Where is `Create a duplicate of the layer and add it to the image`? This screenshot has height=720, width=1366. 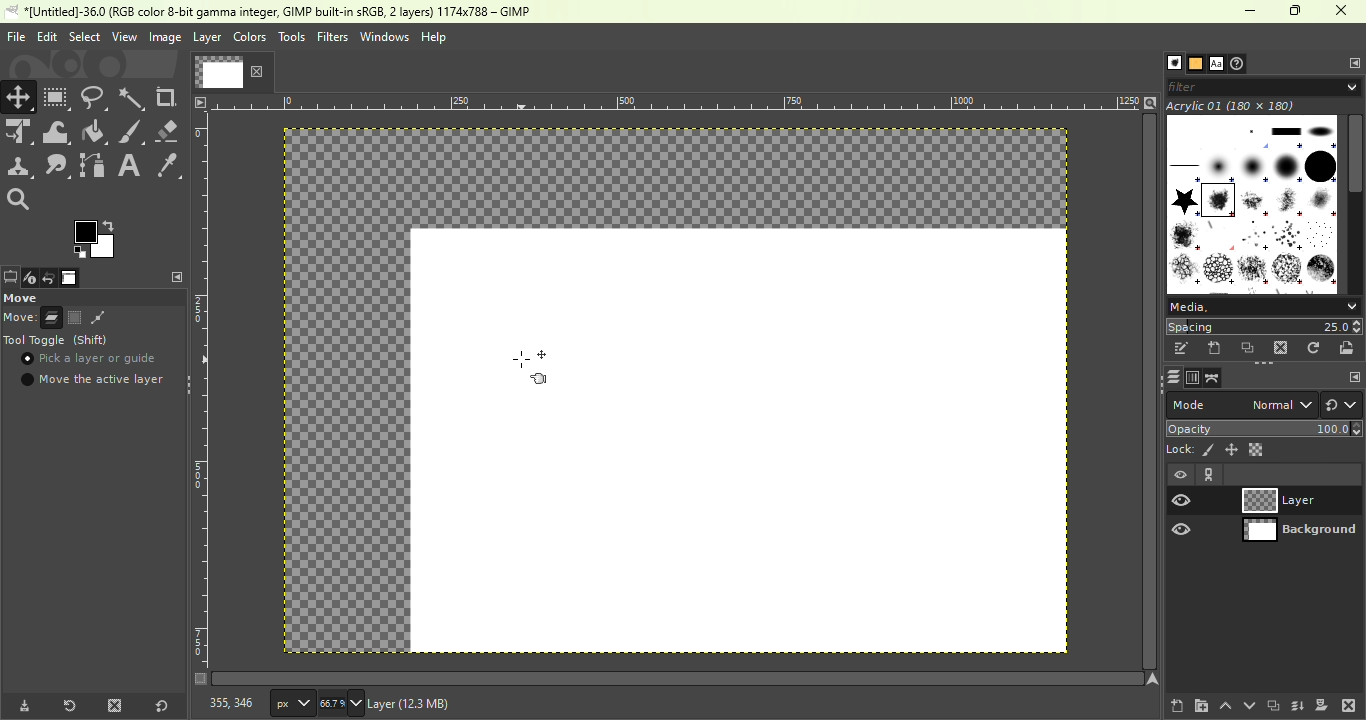
Create a duplicate of the layer and add it to the image is located at coordinates (1272, 705).